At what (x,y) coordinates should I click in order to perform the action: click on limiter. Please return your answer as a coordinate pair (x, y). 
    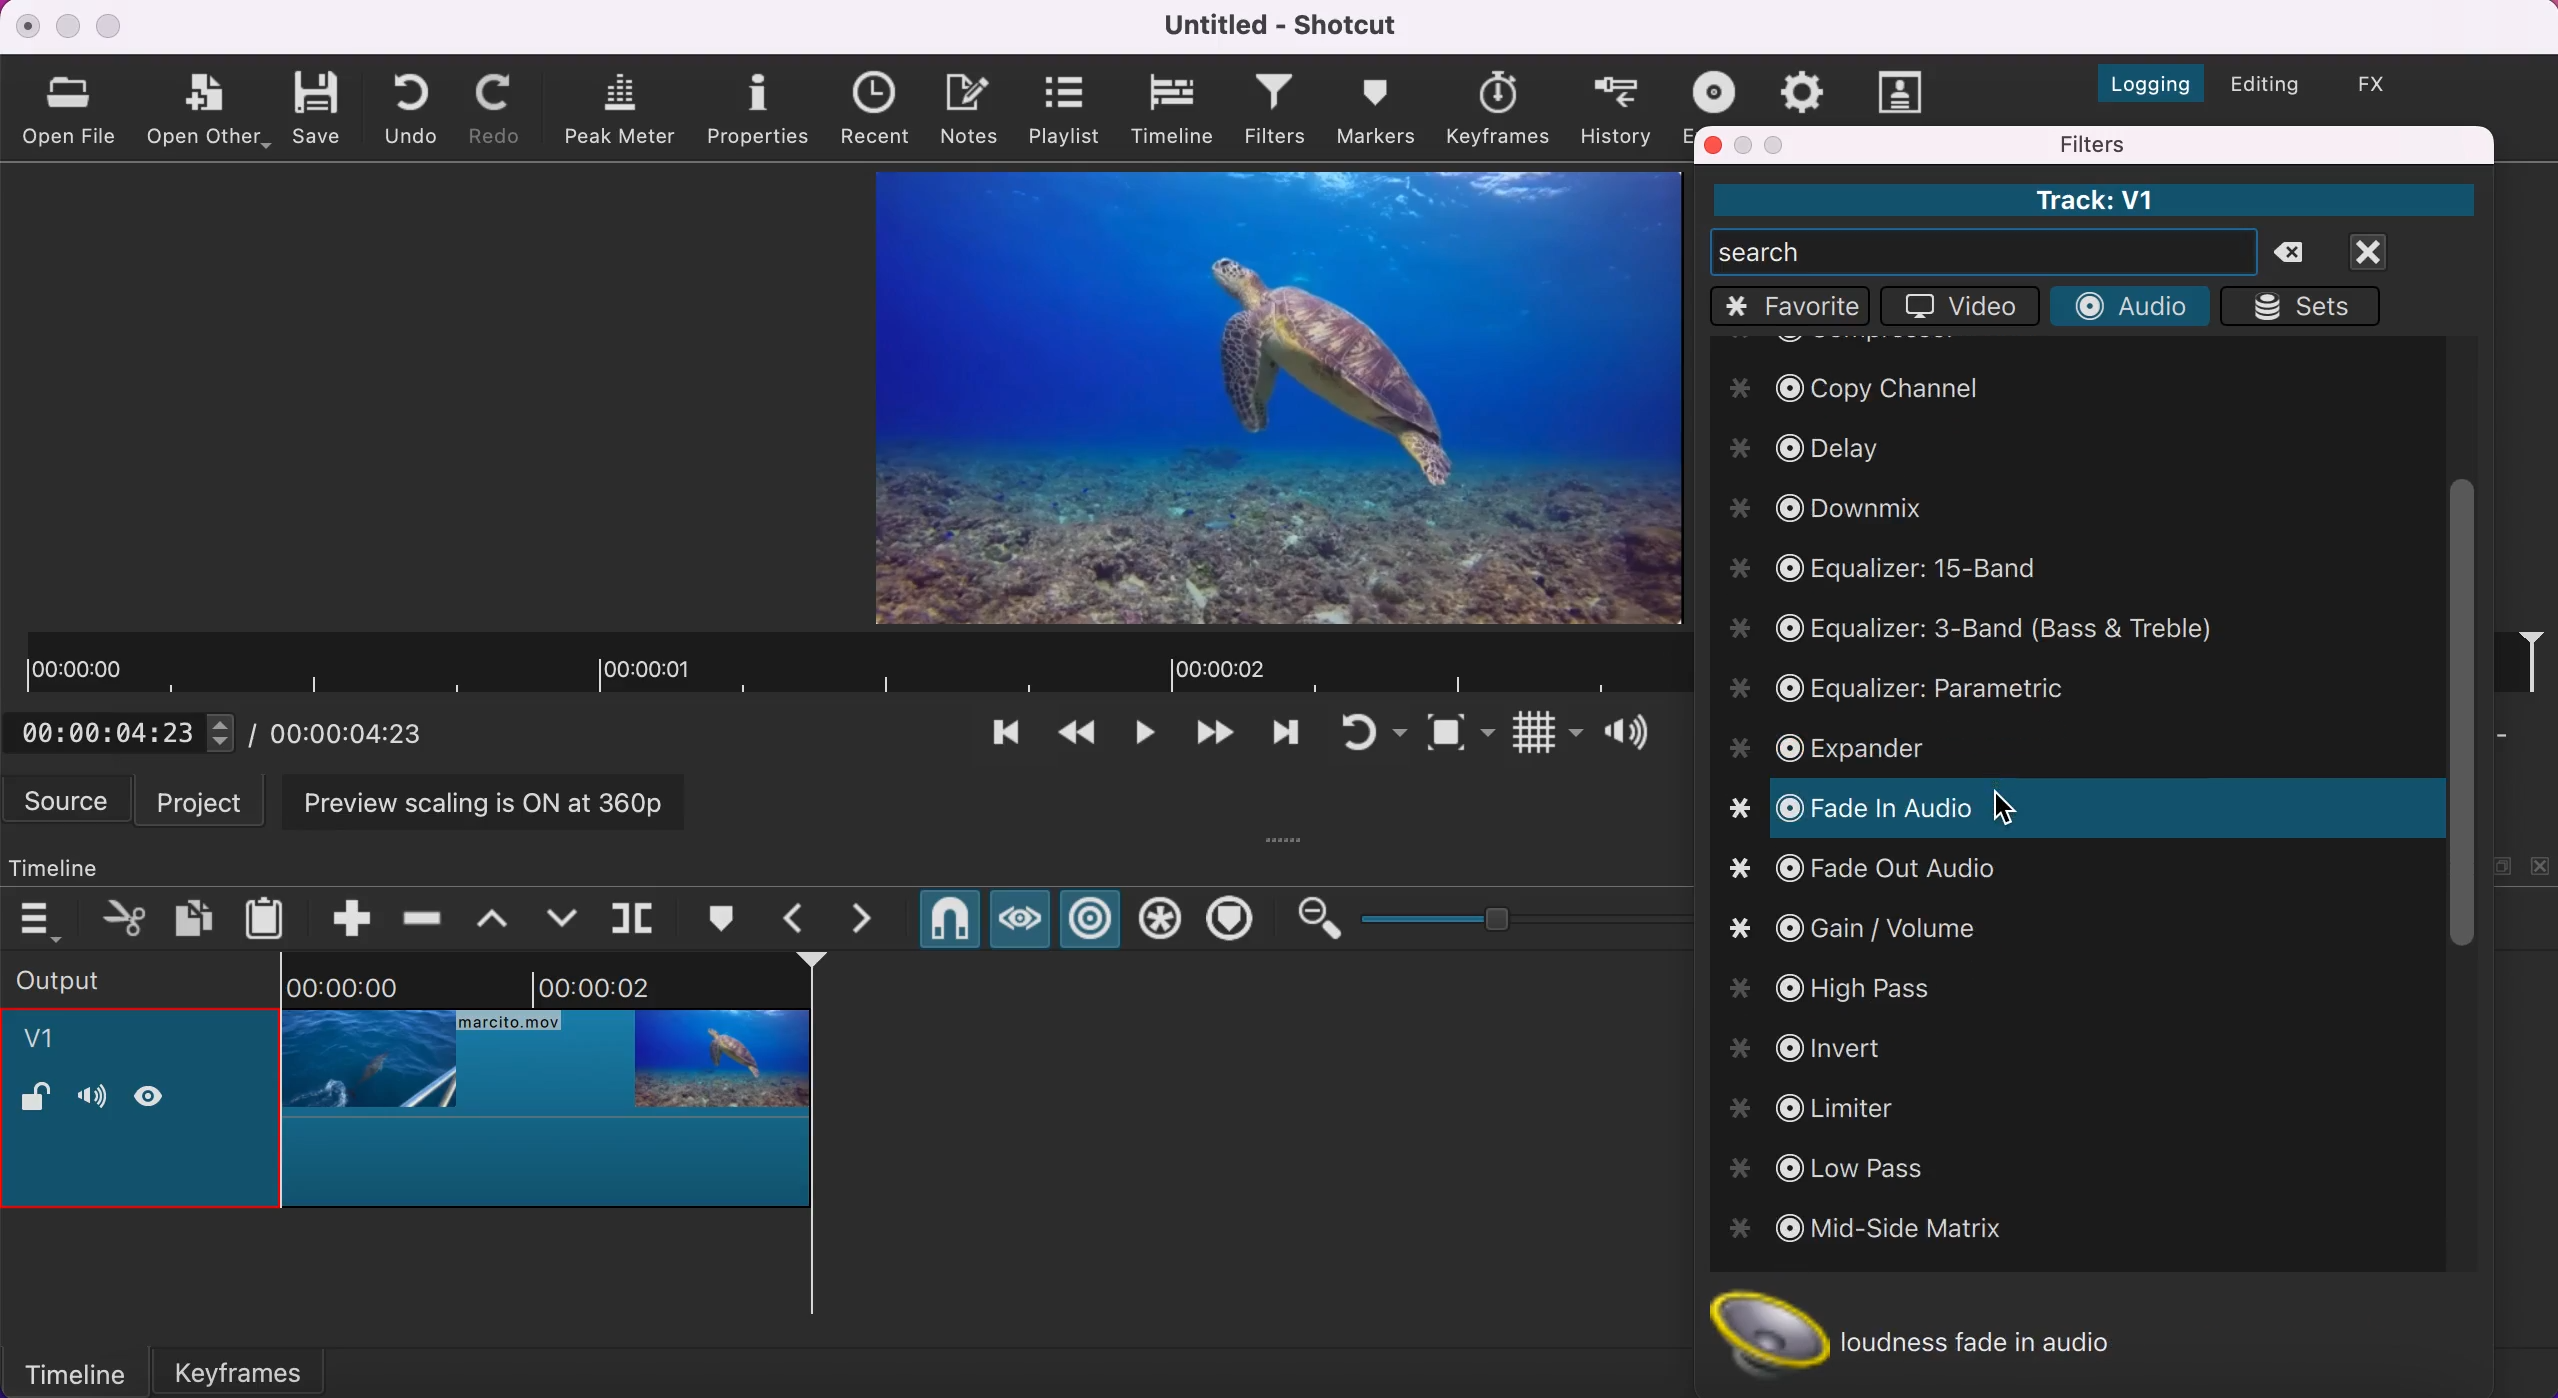
    Looking at the image, I should click on (1839, 1113).